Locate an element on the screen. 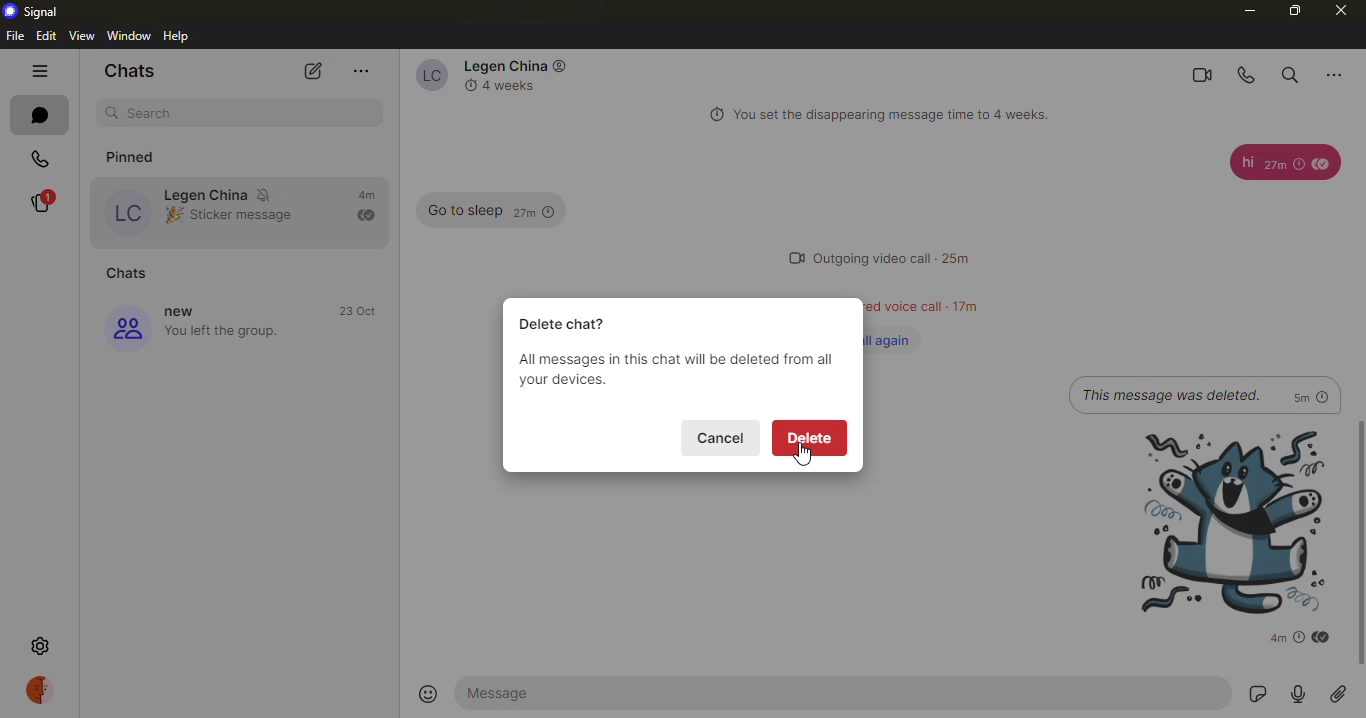 The height and width of the screenshot is (718, 1366). New is located at coordinates (186, 312).